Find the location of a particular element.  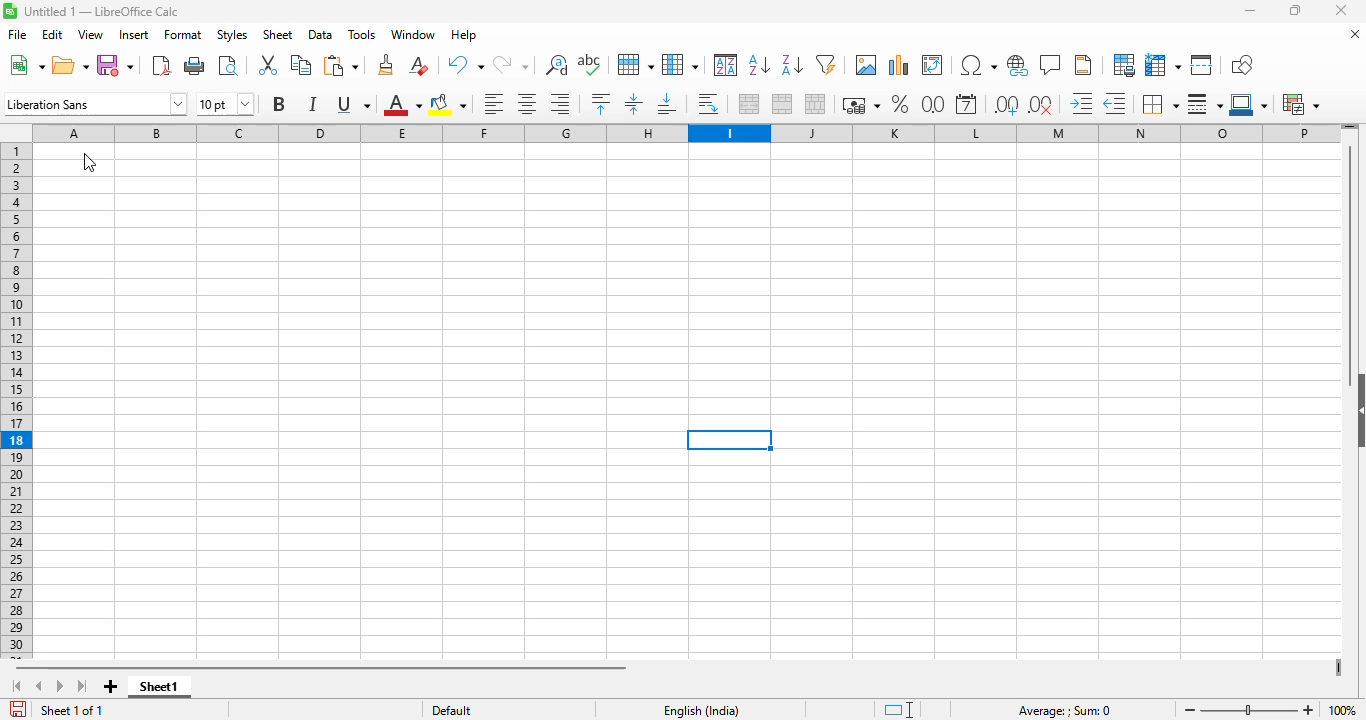

export directly as PDF is located at coordinates (162, 65).